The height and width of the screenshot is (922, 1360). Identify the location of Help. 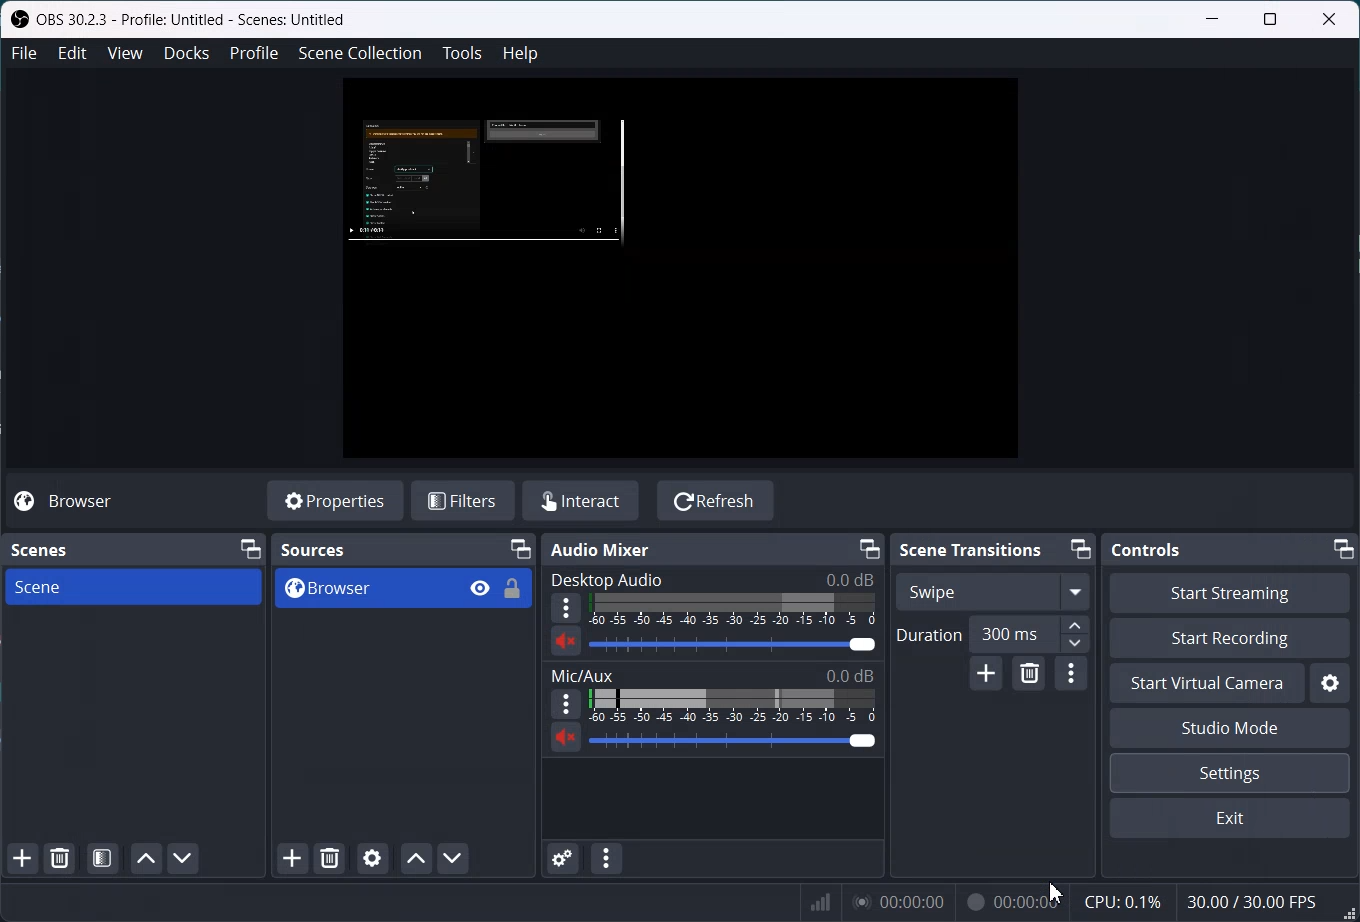
(521, 53).